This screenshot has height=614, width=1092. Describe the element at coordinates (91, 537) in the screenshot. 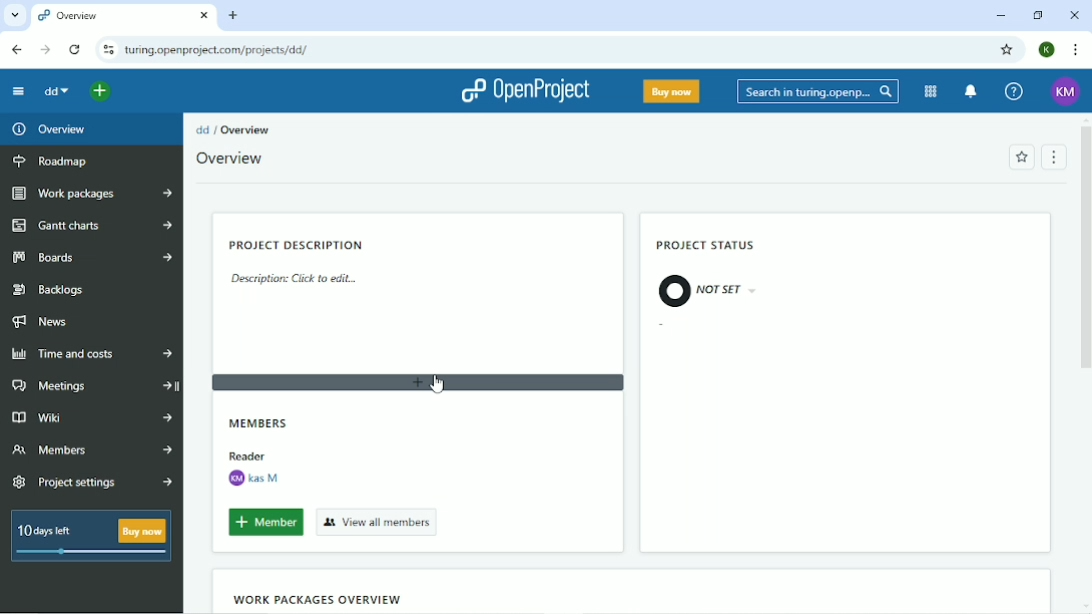

I see `10 days left` at that location.